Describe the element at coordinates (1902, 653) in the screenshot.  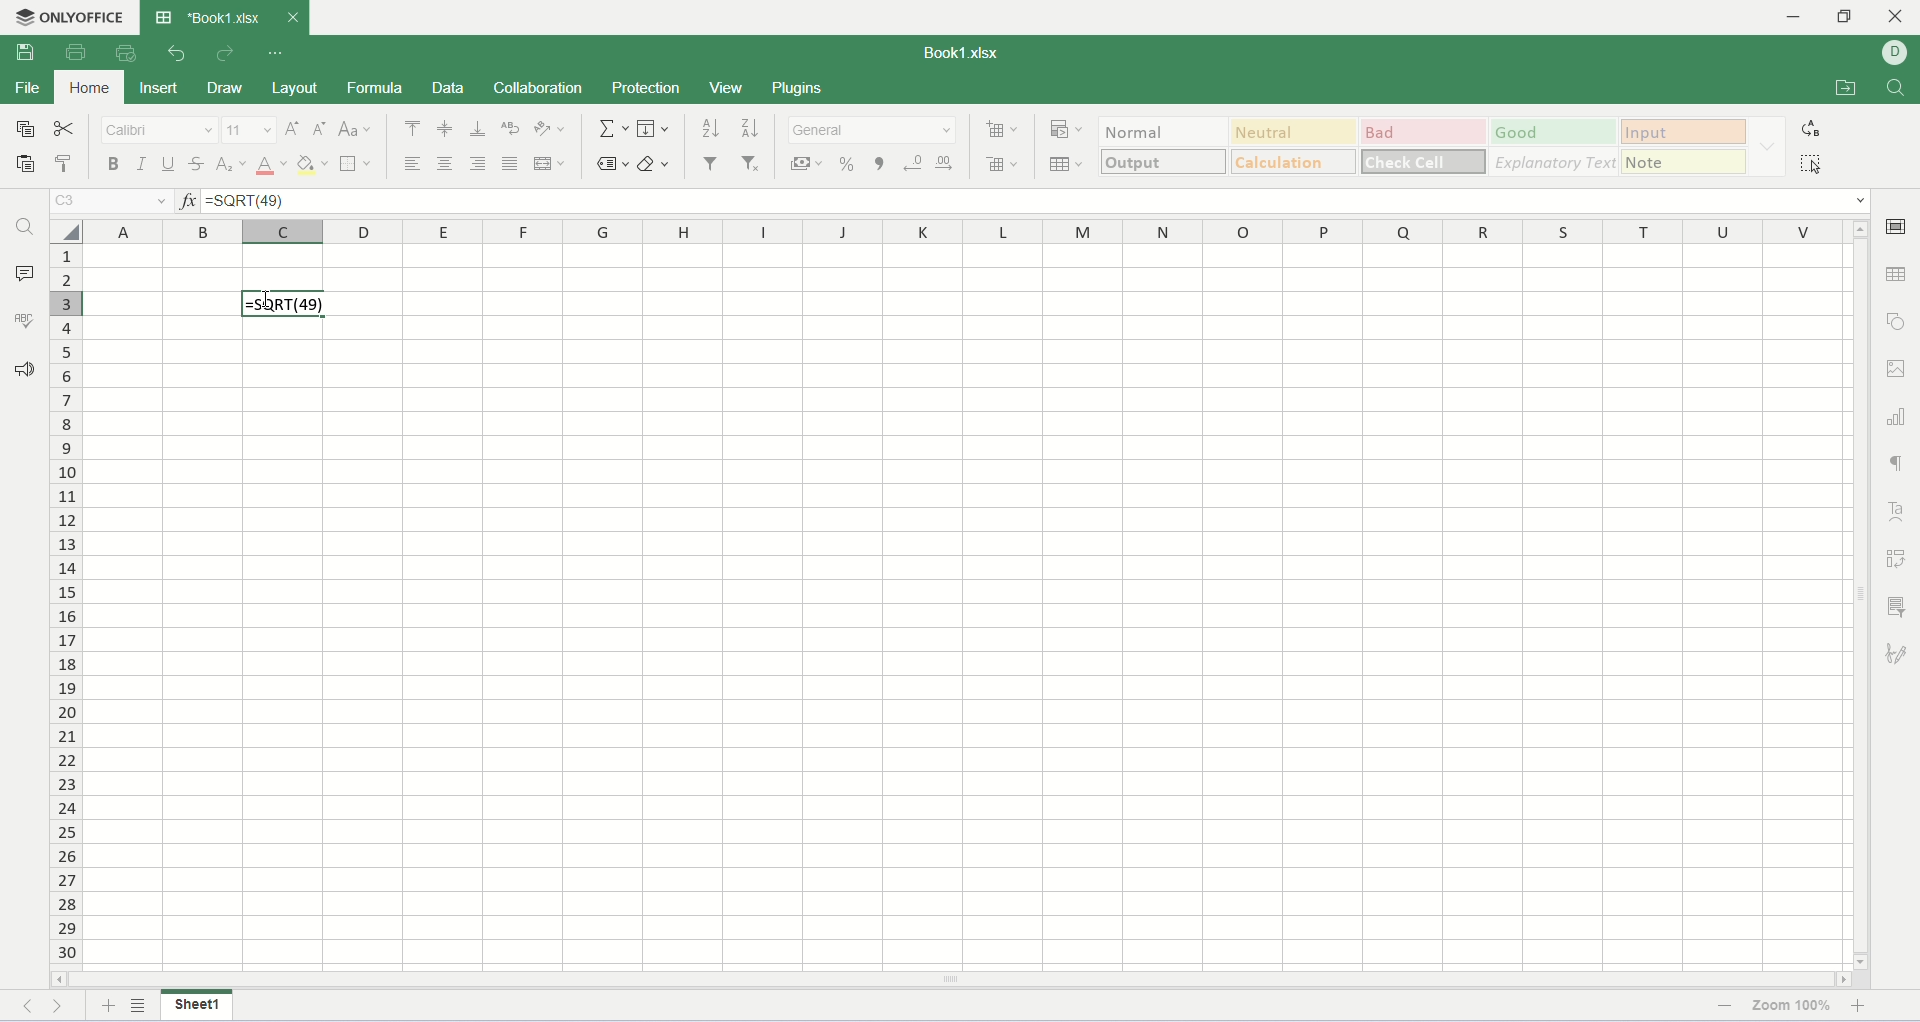
I see `signature settings` at that location.